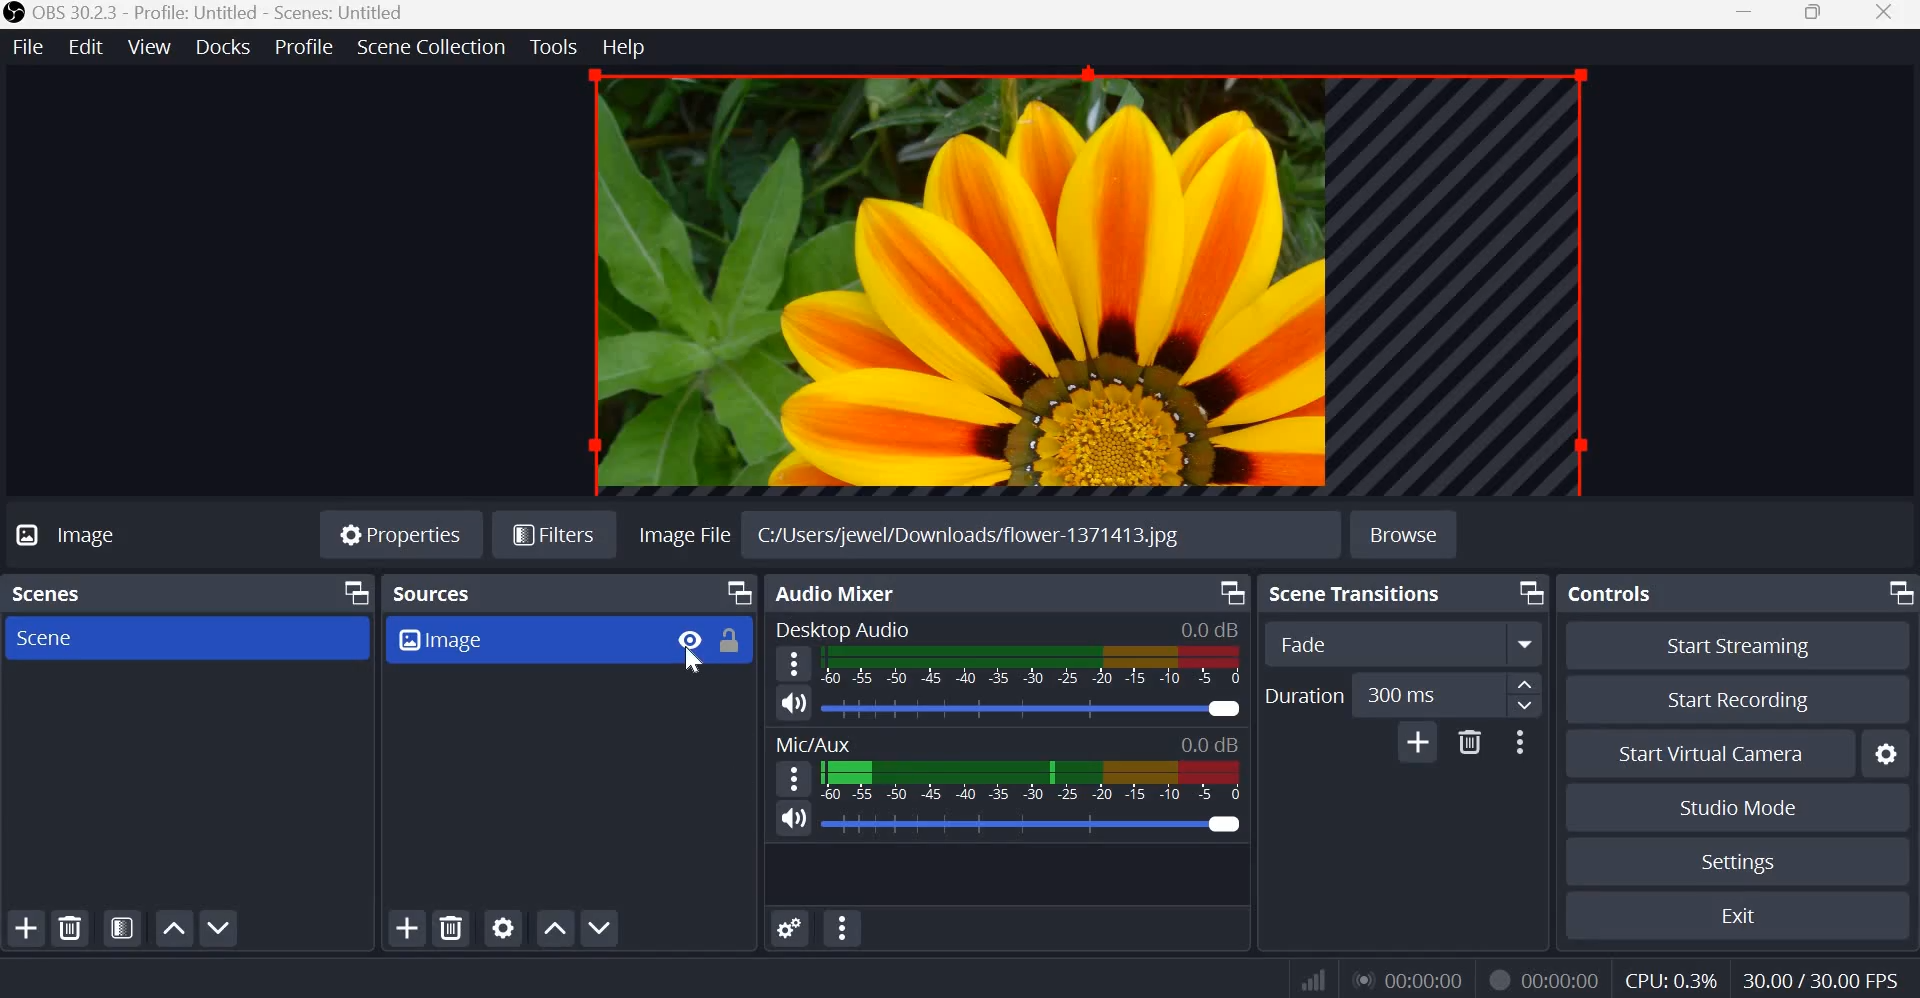 The image size is (1920, 998). Describe the element at coordinates (86, 44) in the screenshot. I see `Edit` at that location.